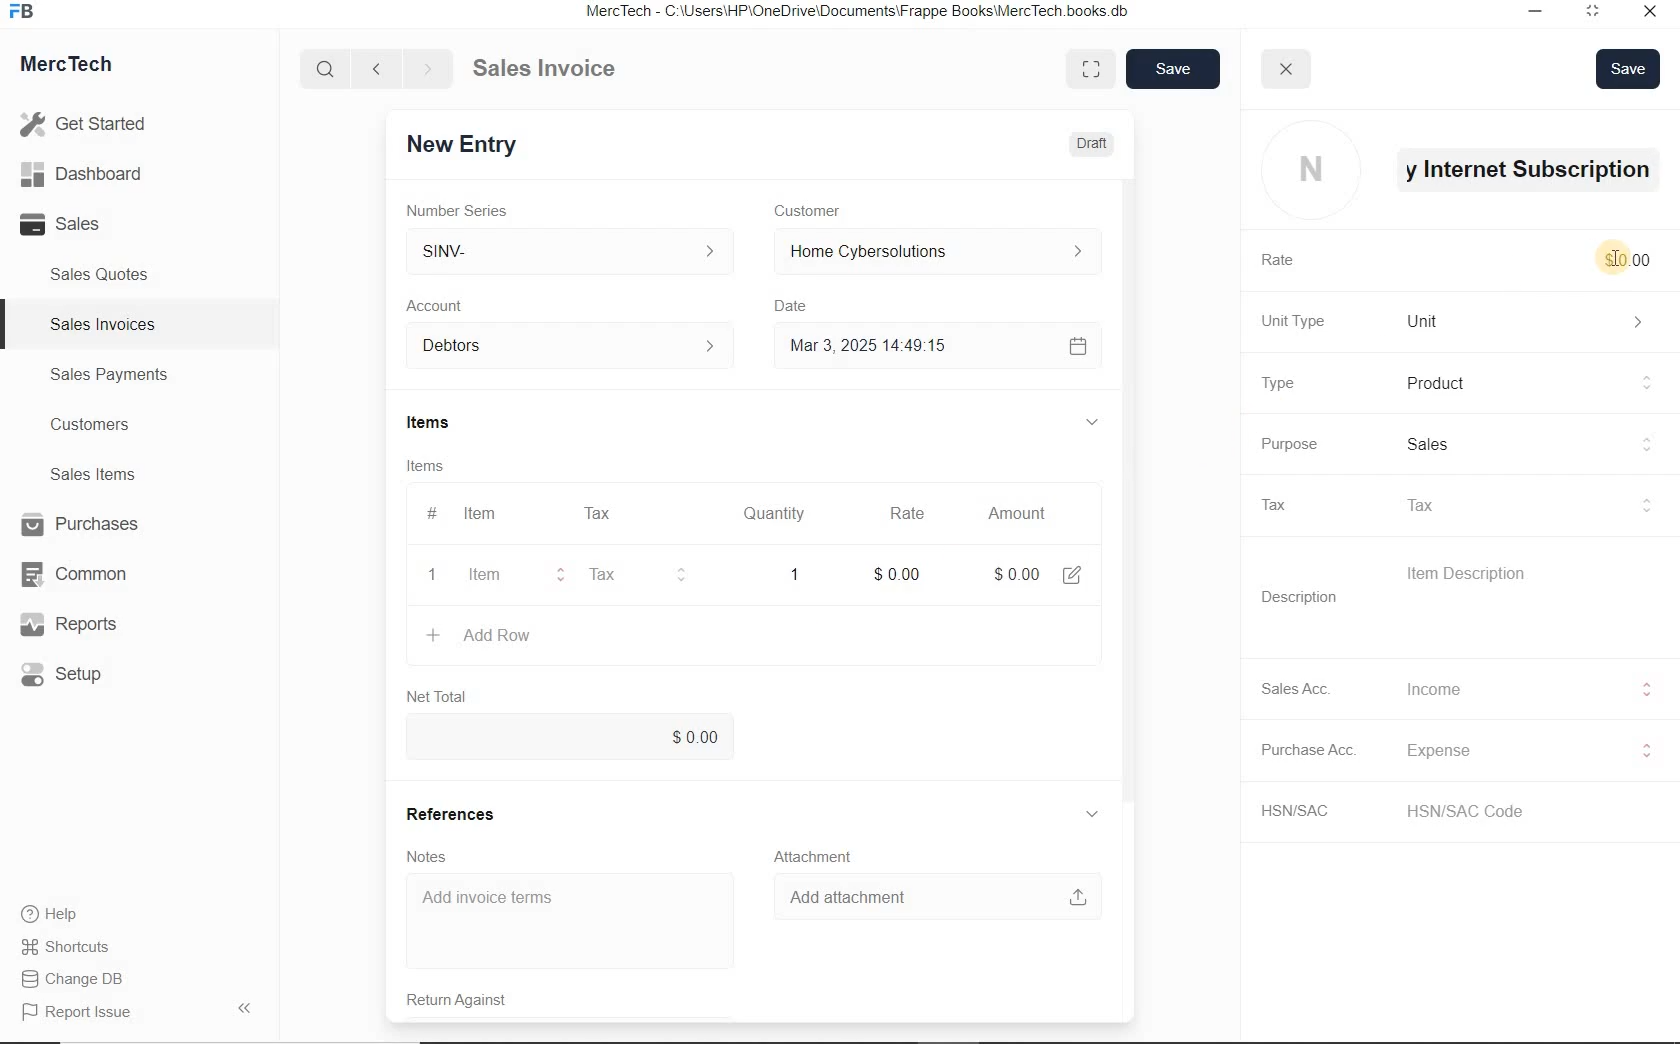  What do you see at coordinates (243, 1007) in the screenshot?
I see `Hide Sidebar` at bounding box center [243, 1007].